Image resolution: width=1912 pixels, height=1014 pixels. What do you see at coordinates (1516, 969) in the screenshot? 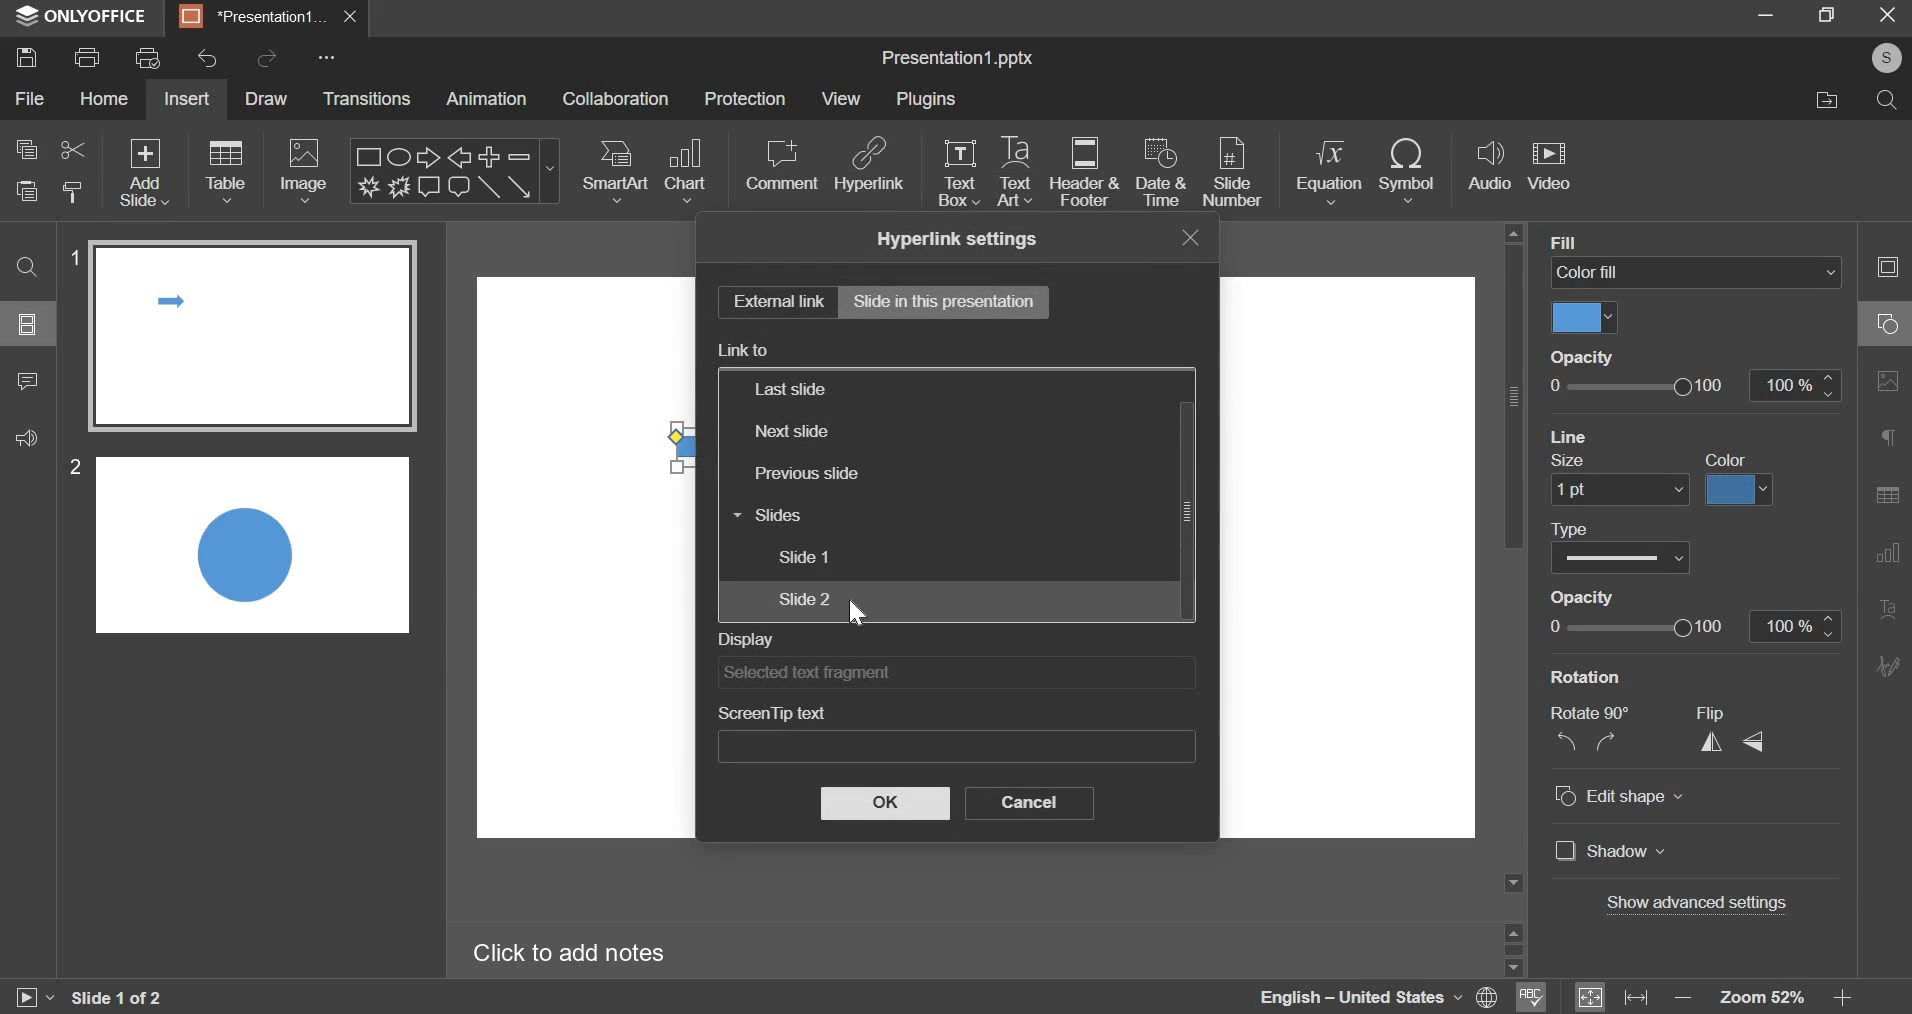
I see `scroll down` at bounding box center [1516, 969].